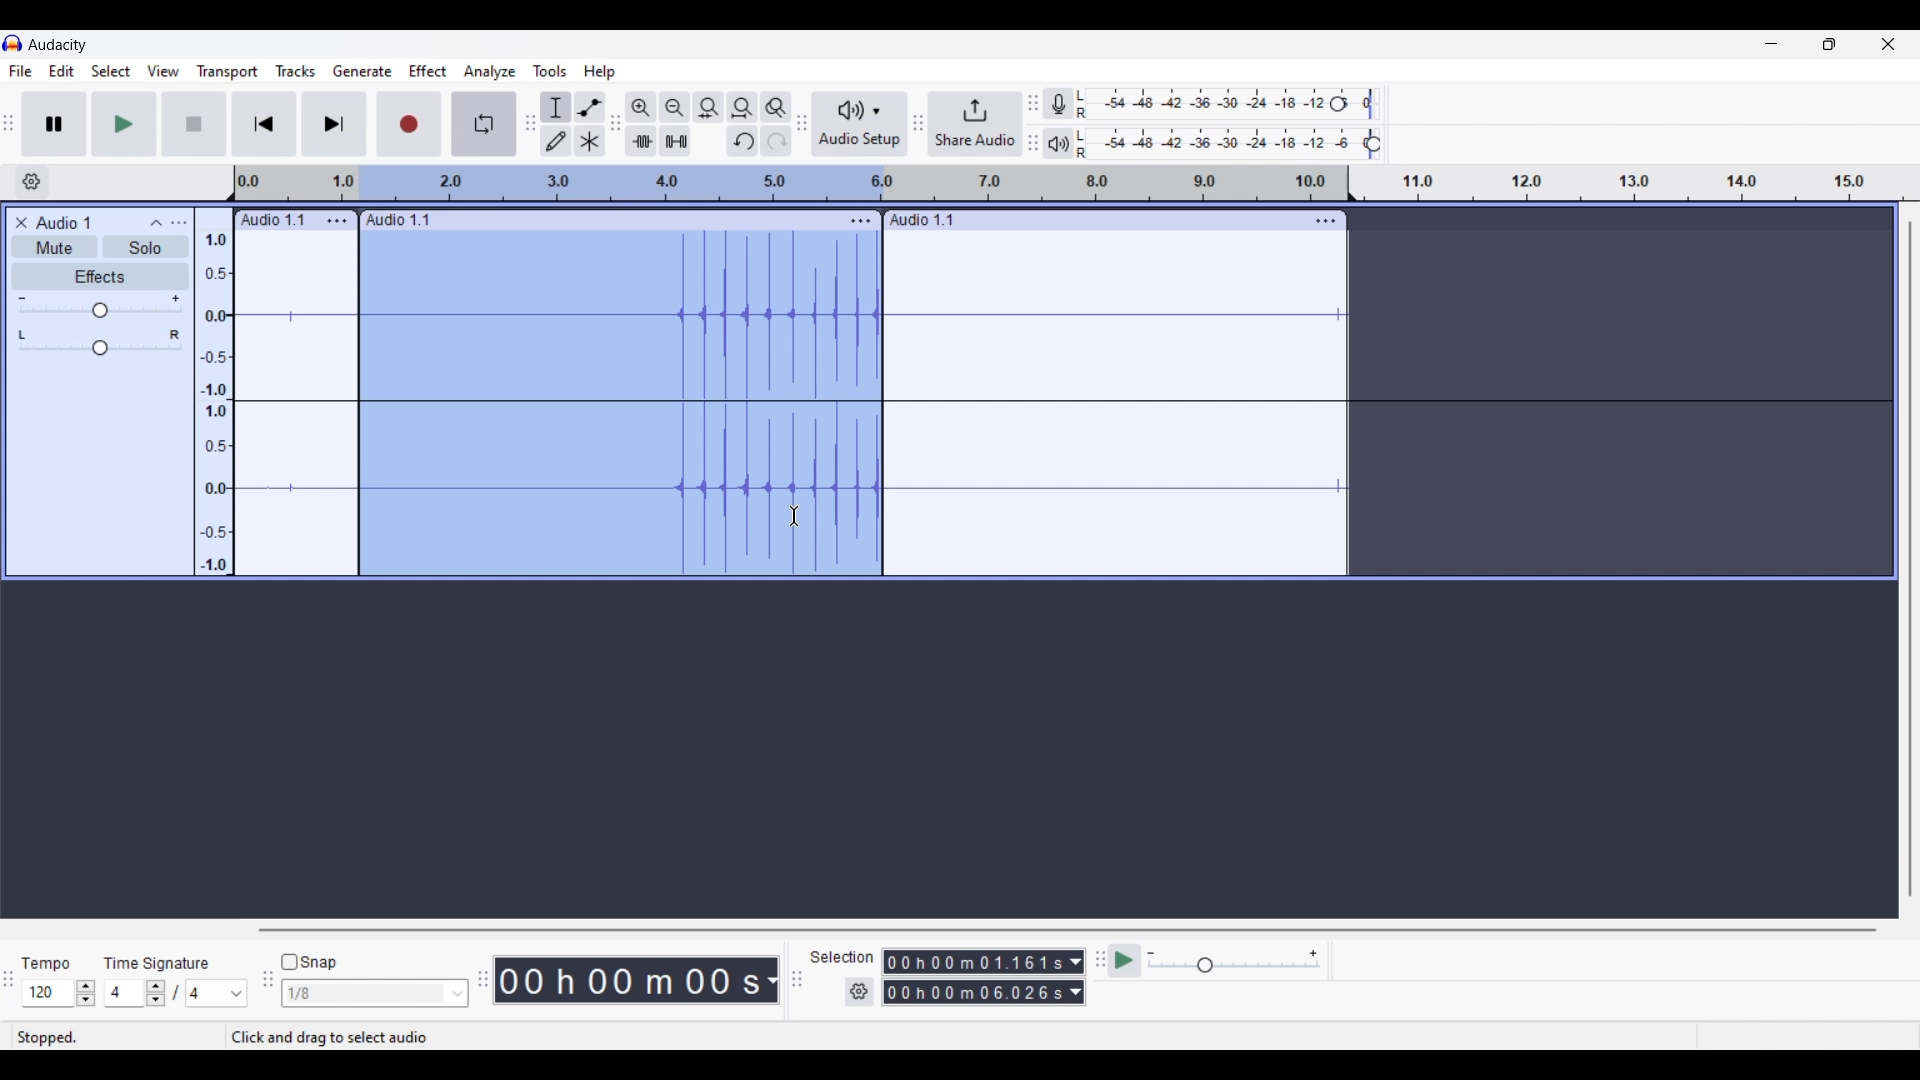 The width and height of the screenshot is (1920, 1080). I want to click on Audio setup, so click(861, 124).